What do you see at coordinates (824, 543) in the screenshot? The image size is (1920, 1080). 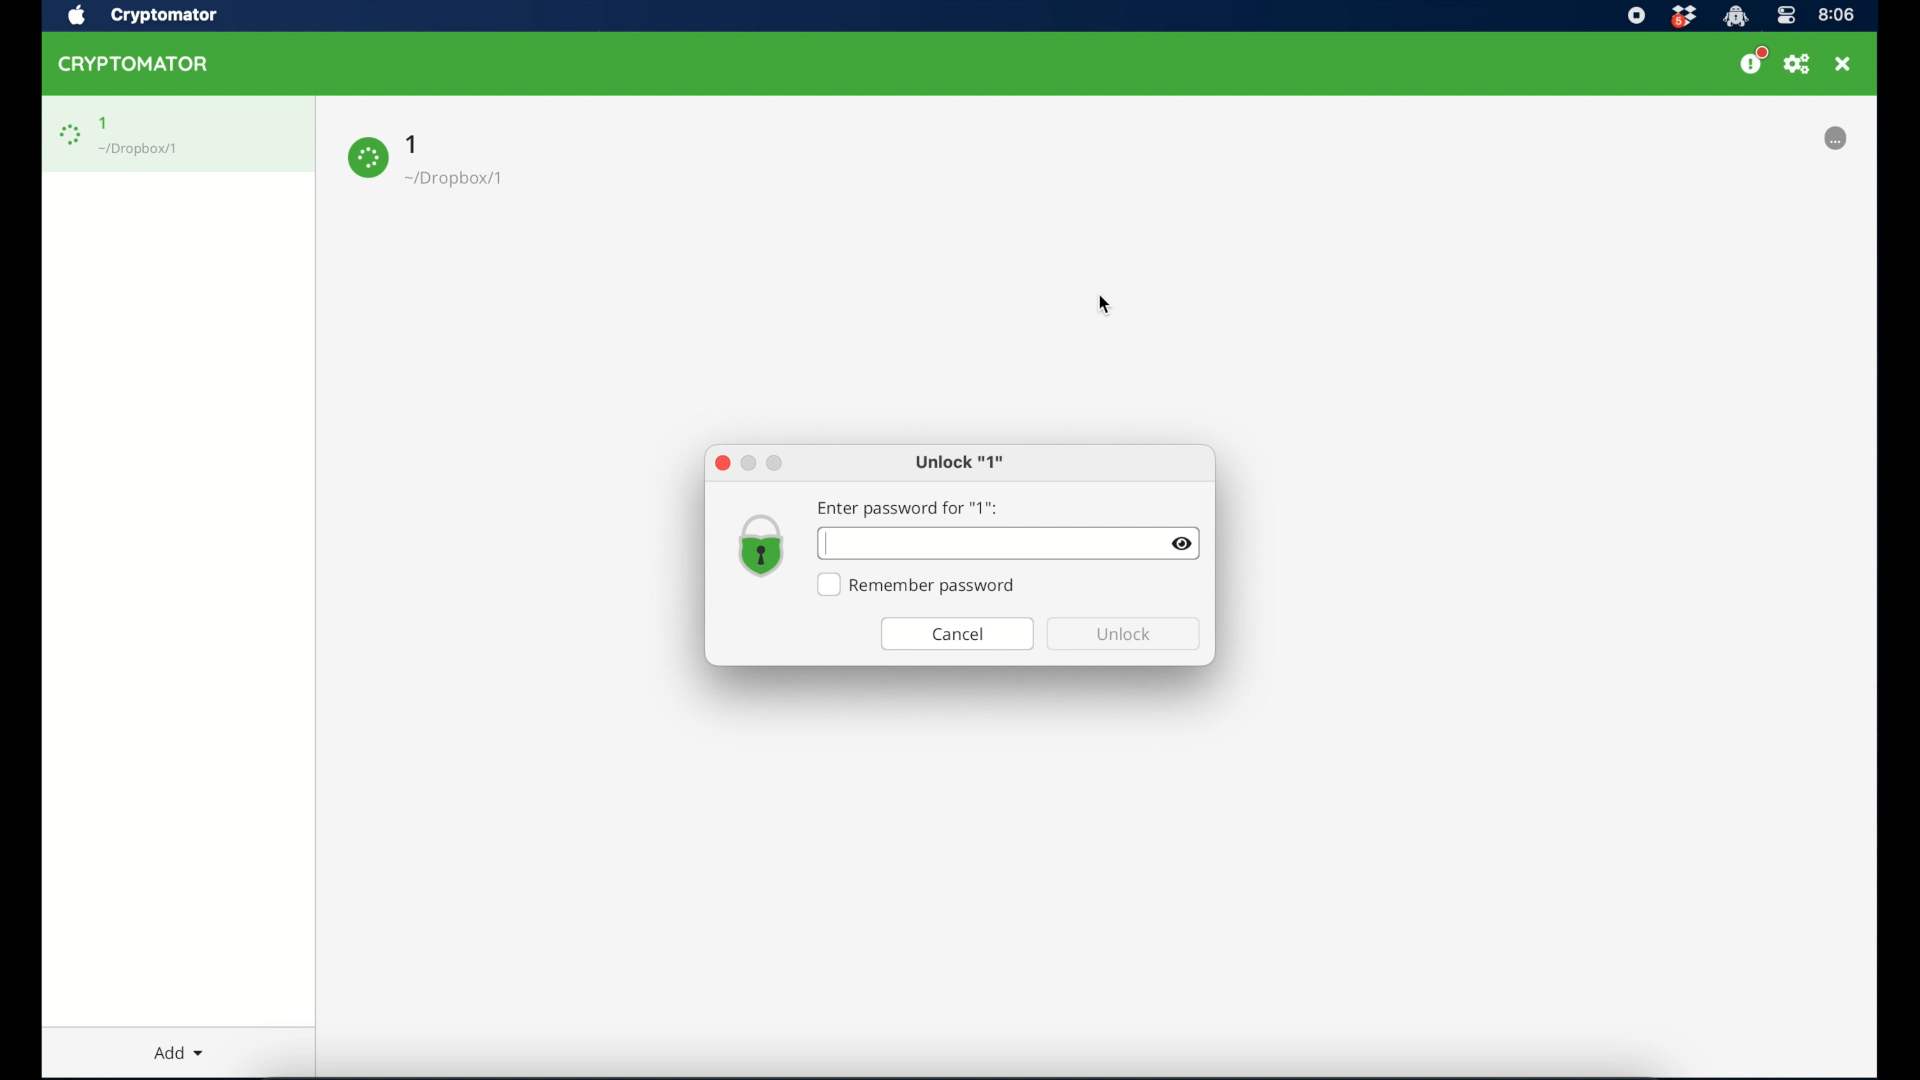 I see `text cursor` at bounding box center [824, 543].